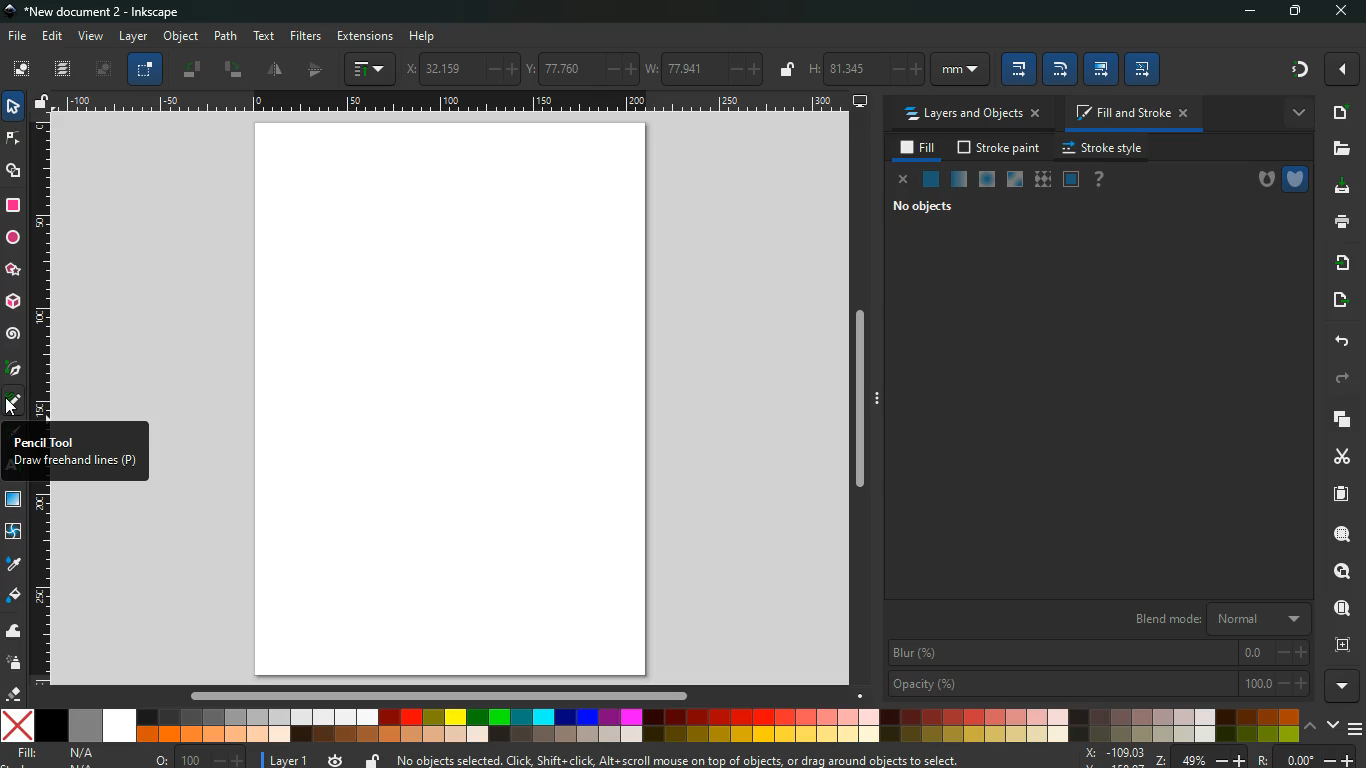 This screenshot has height=768, width=1366. I want to click on , so click(435, 696).